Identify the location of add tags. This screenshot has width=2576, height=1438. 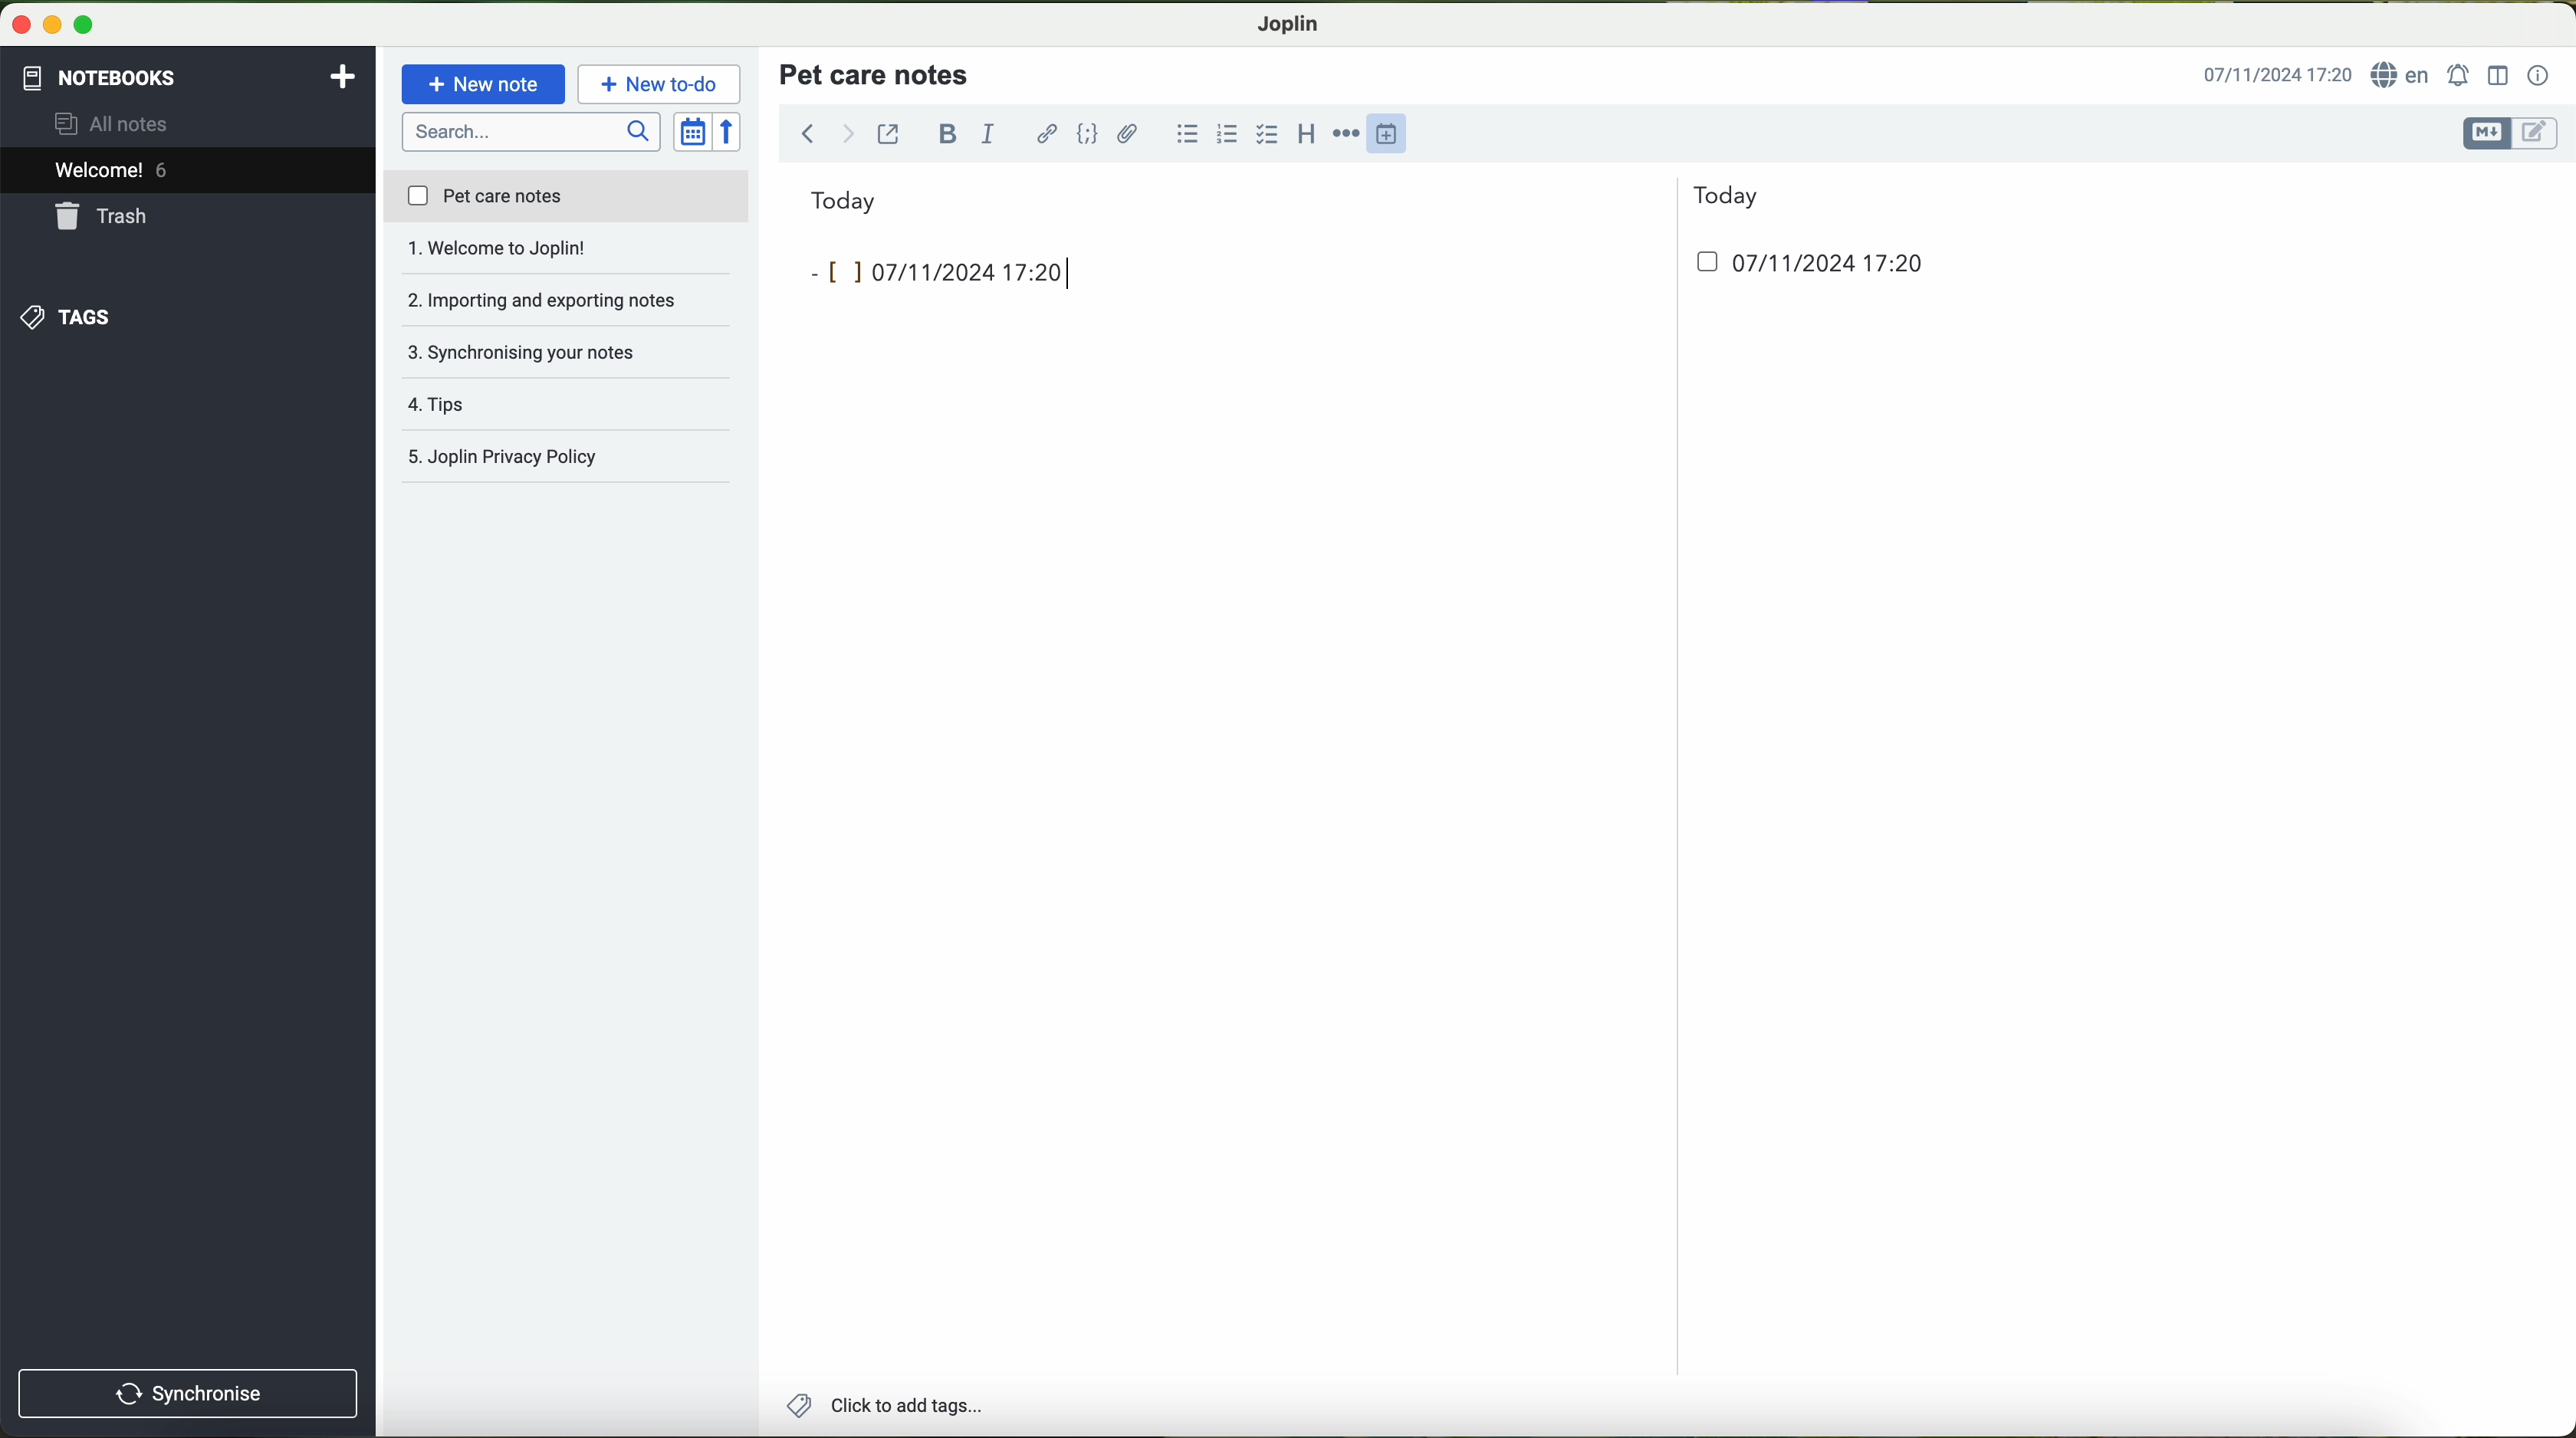
(884, 1408).